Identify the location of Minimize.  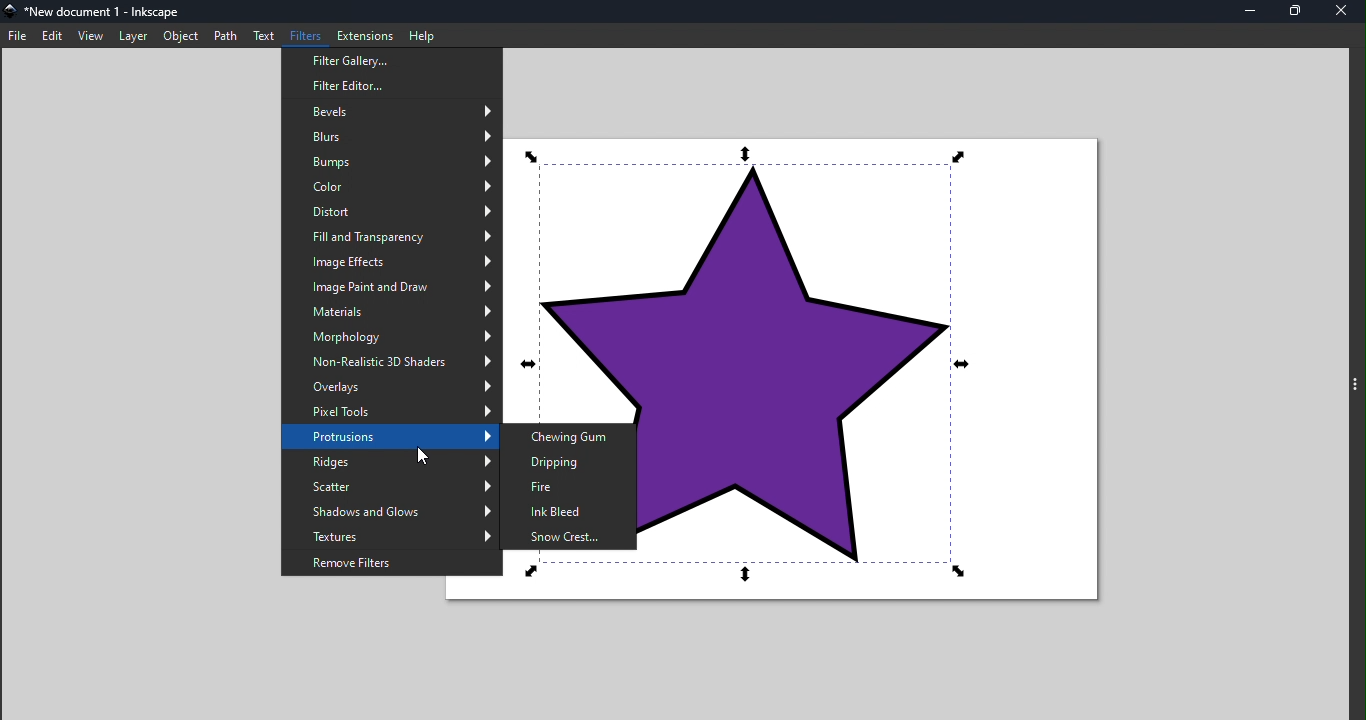
(1252, 12).